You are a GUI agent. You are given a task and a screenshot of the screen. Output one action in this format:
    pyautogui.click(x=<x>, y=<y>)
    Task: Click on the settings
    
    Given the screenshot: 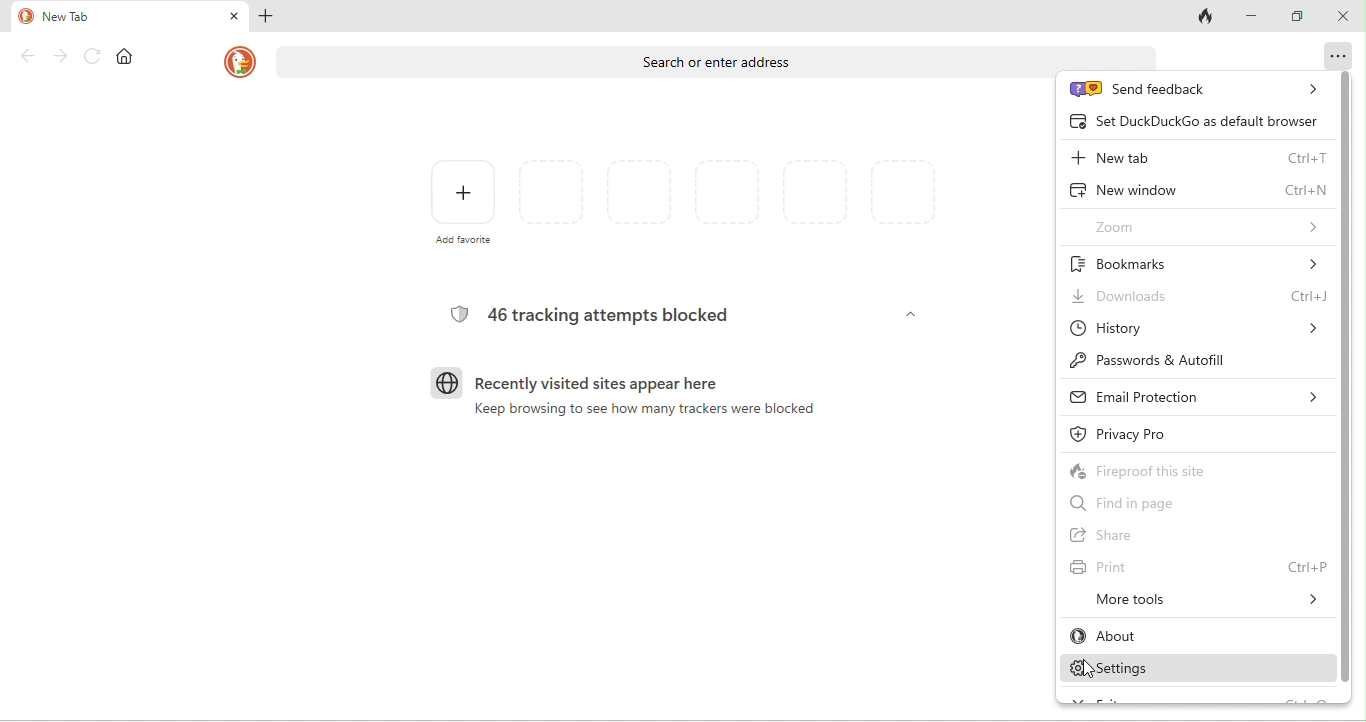 What is the action you would take?
    pyautogui.click(x=1178, y=670)
    